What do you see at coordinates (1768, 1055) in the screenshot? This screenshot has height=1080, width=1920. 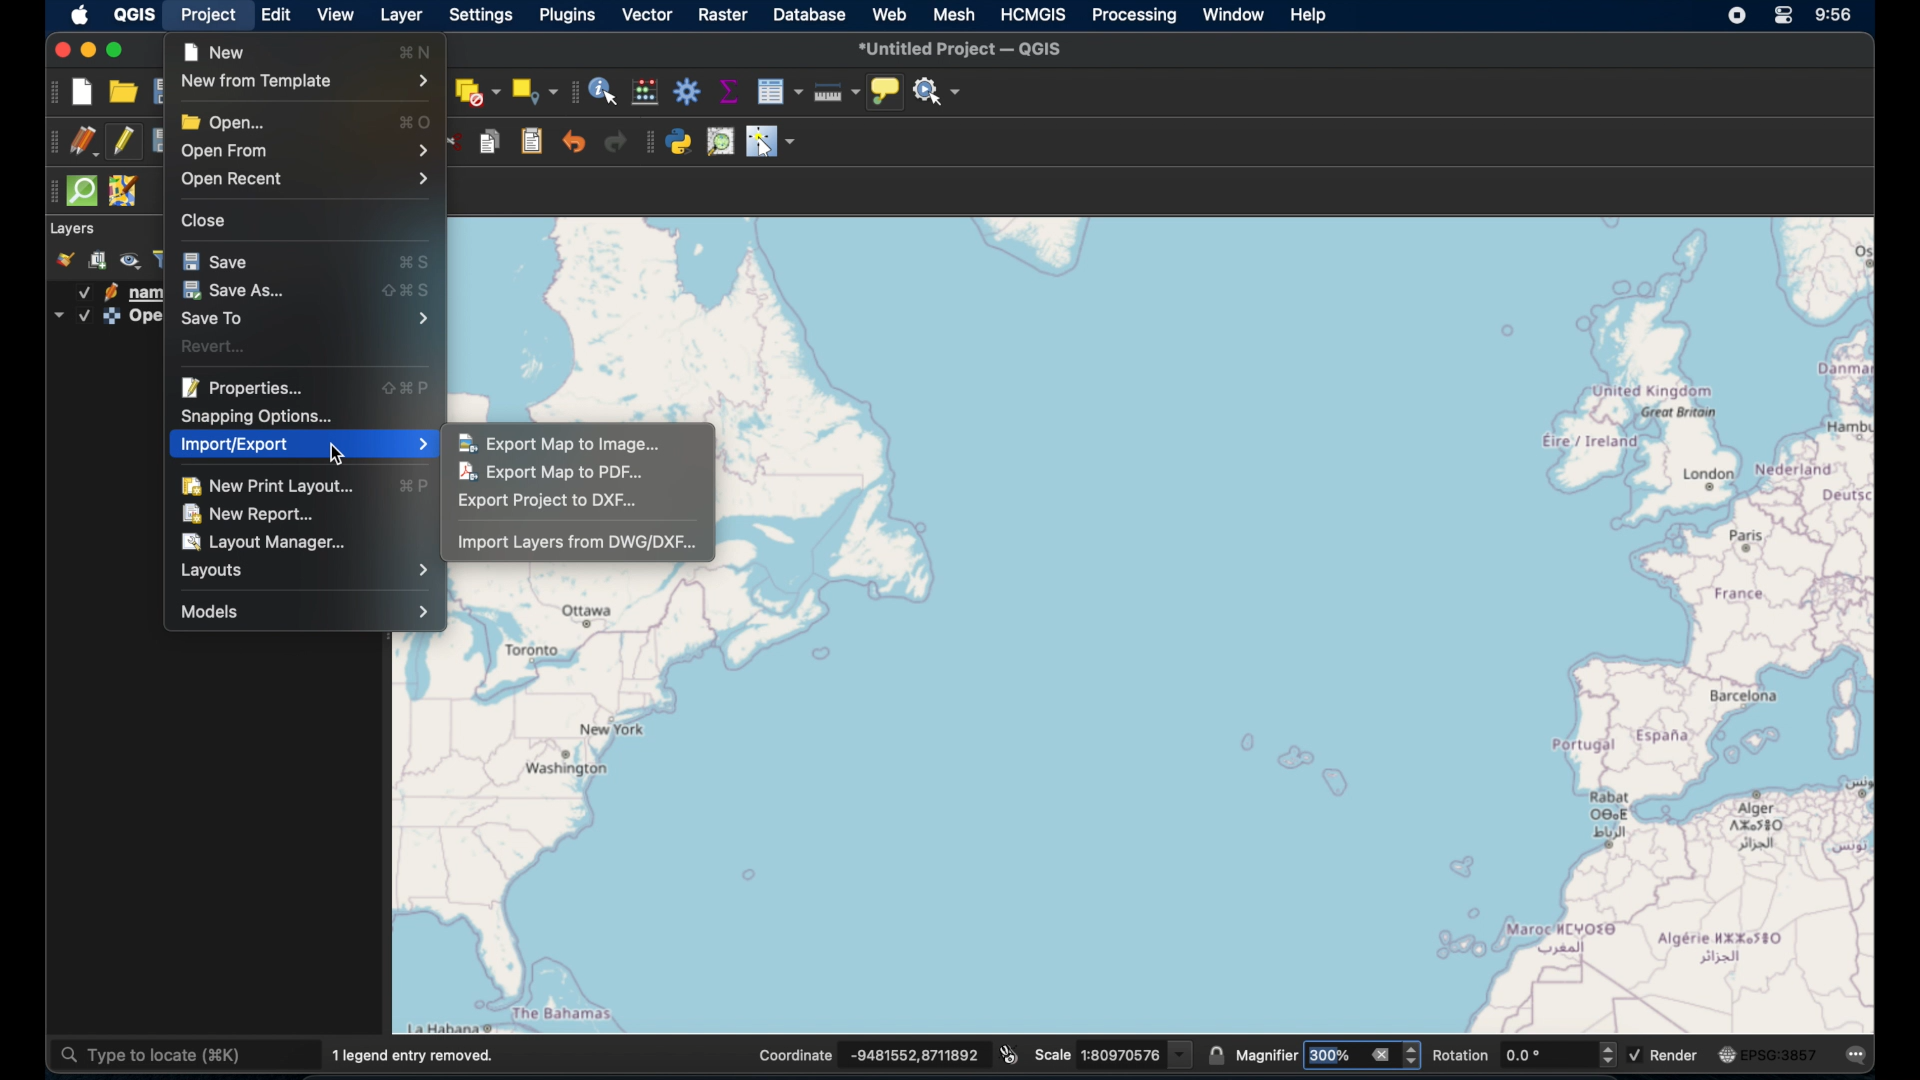 I see `current csr` at bounding box center [1768, 1055].